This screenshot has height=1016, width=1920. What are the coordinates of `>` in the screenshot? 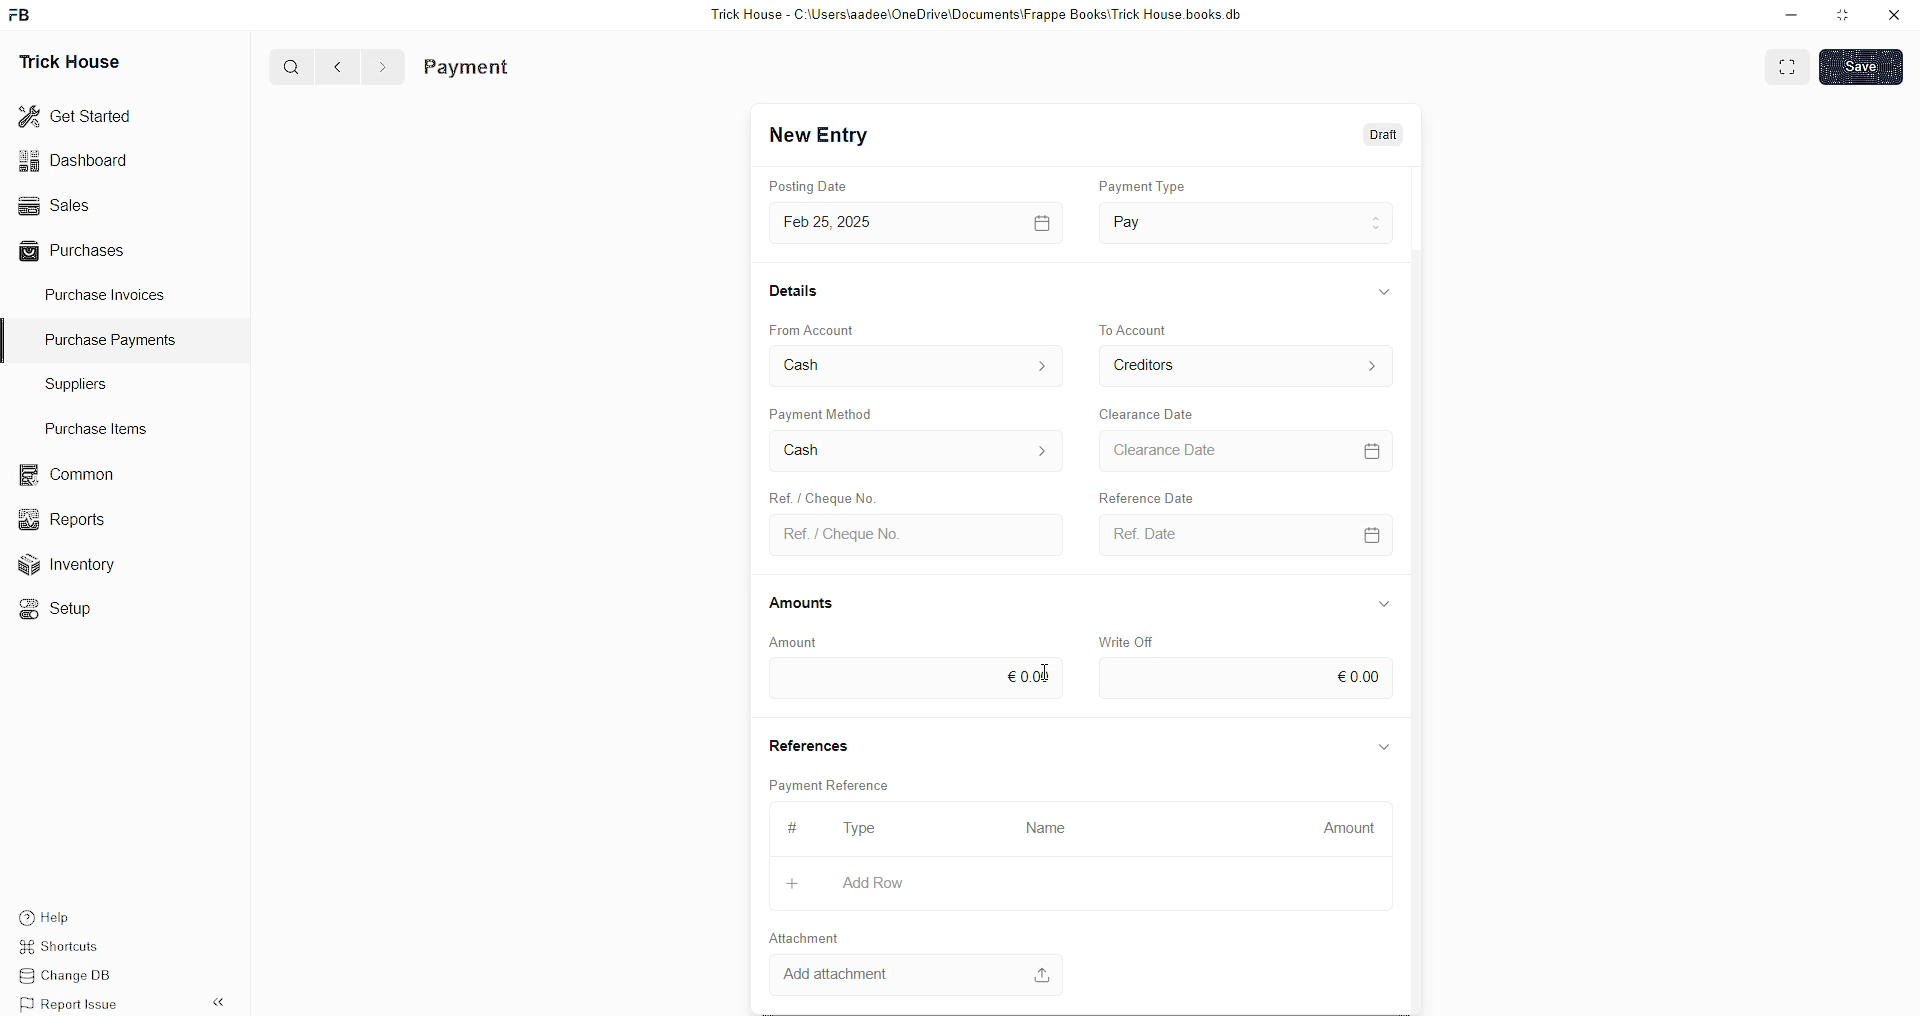 It's located at (382, 67).